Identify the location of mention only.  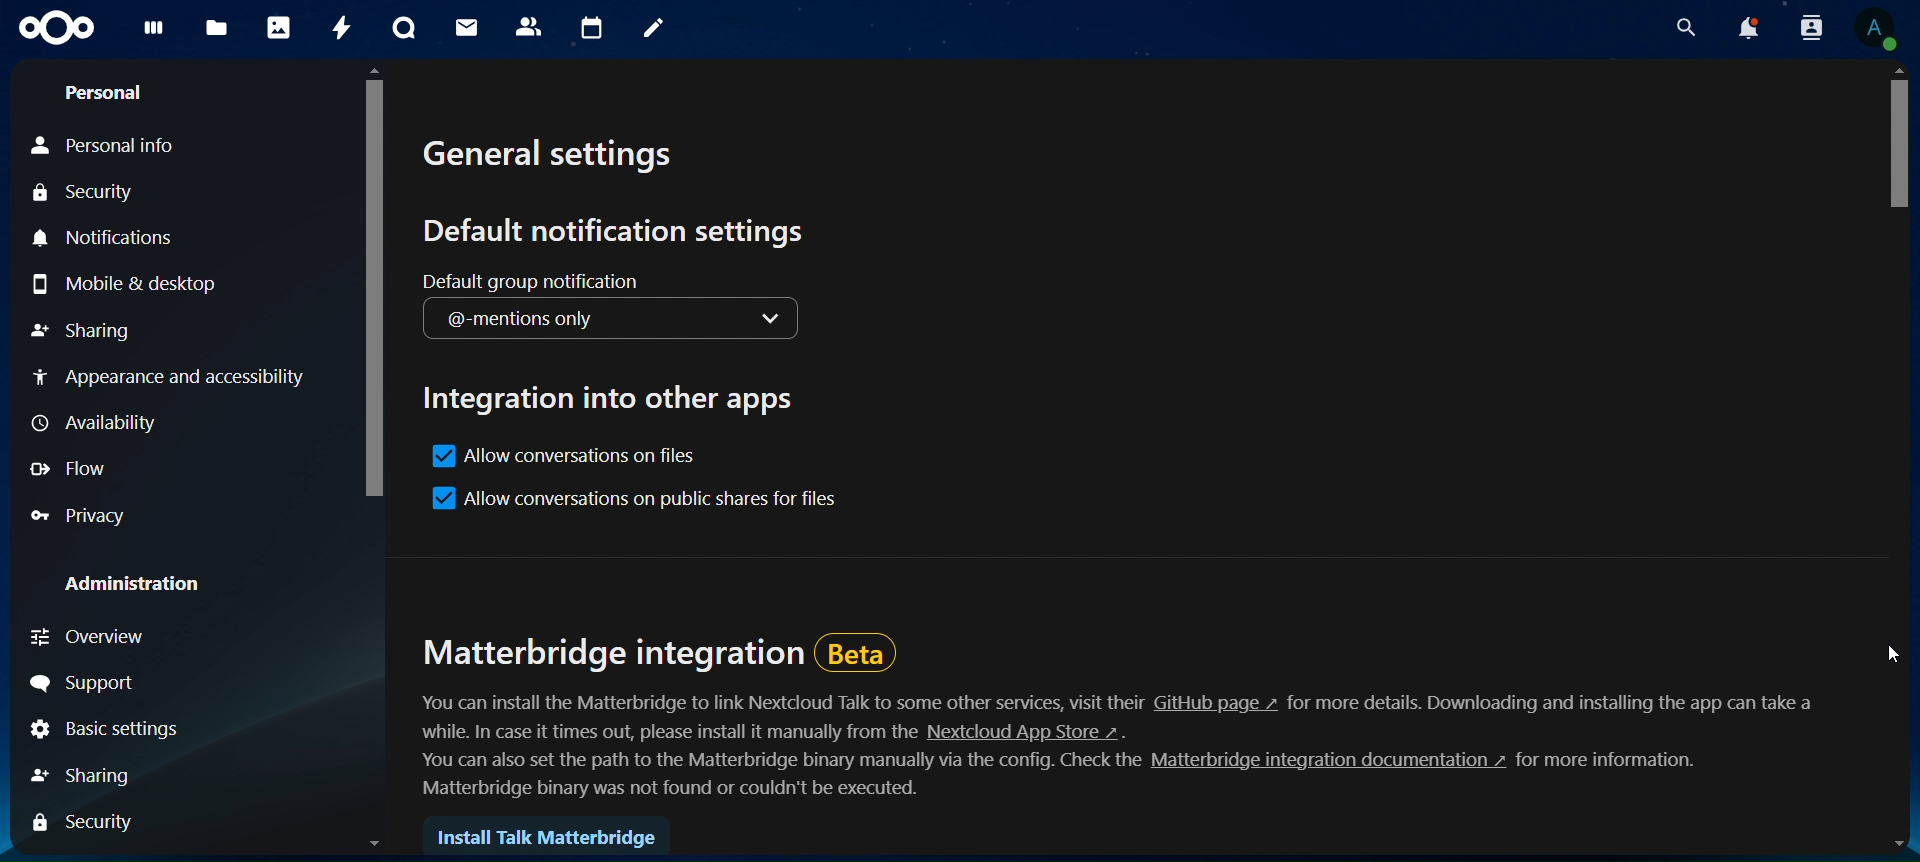
(611, 320).